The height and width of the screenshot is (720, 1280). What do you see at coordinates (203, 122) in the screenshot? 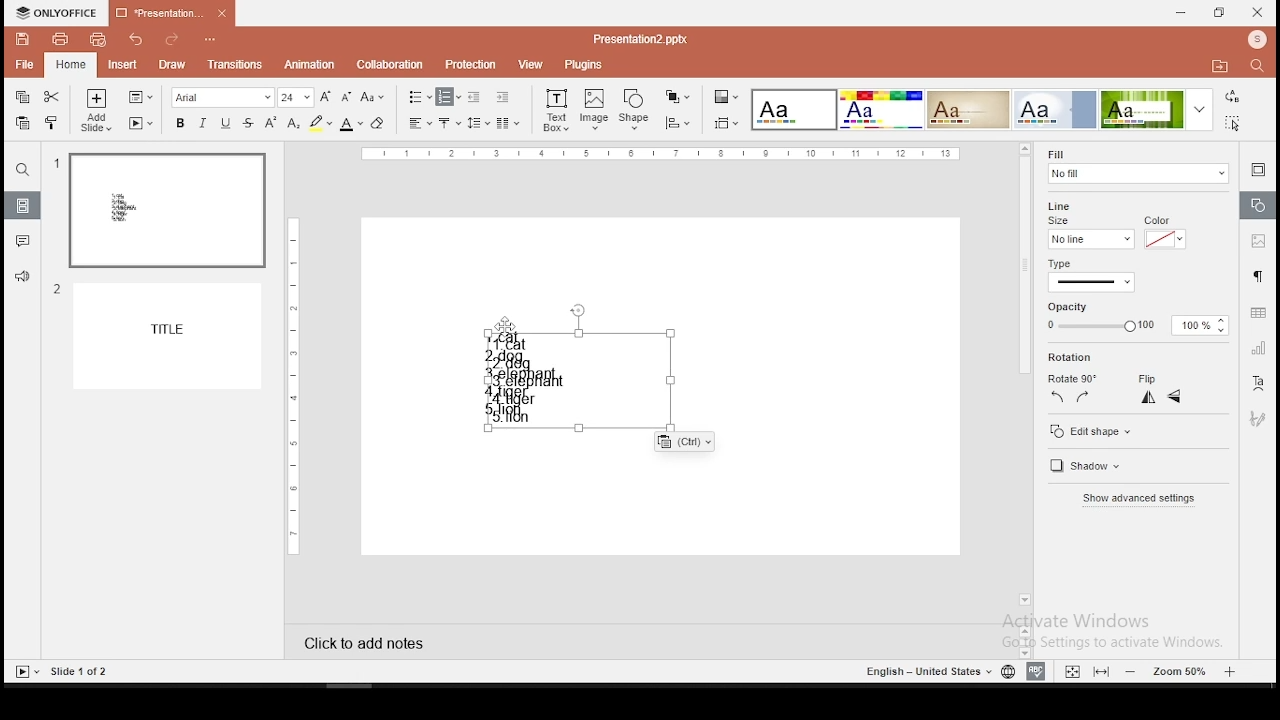
I see `italics` at bounding box center [203, 122].